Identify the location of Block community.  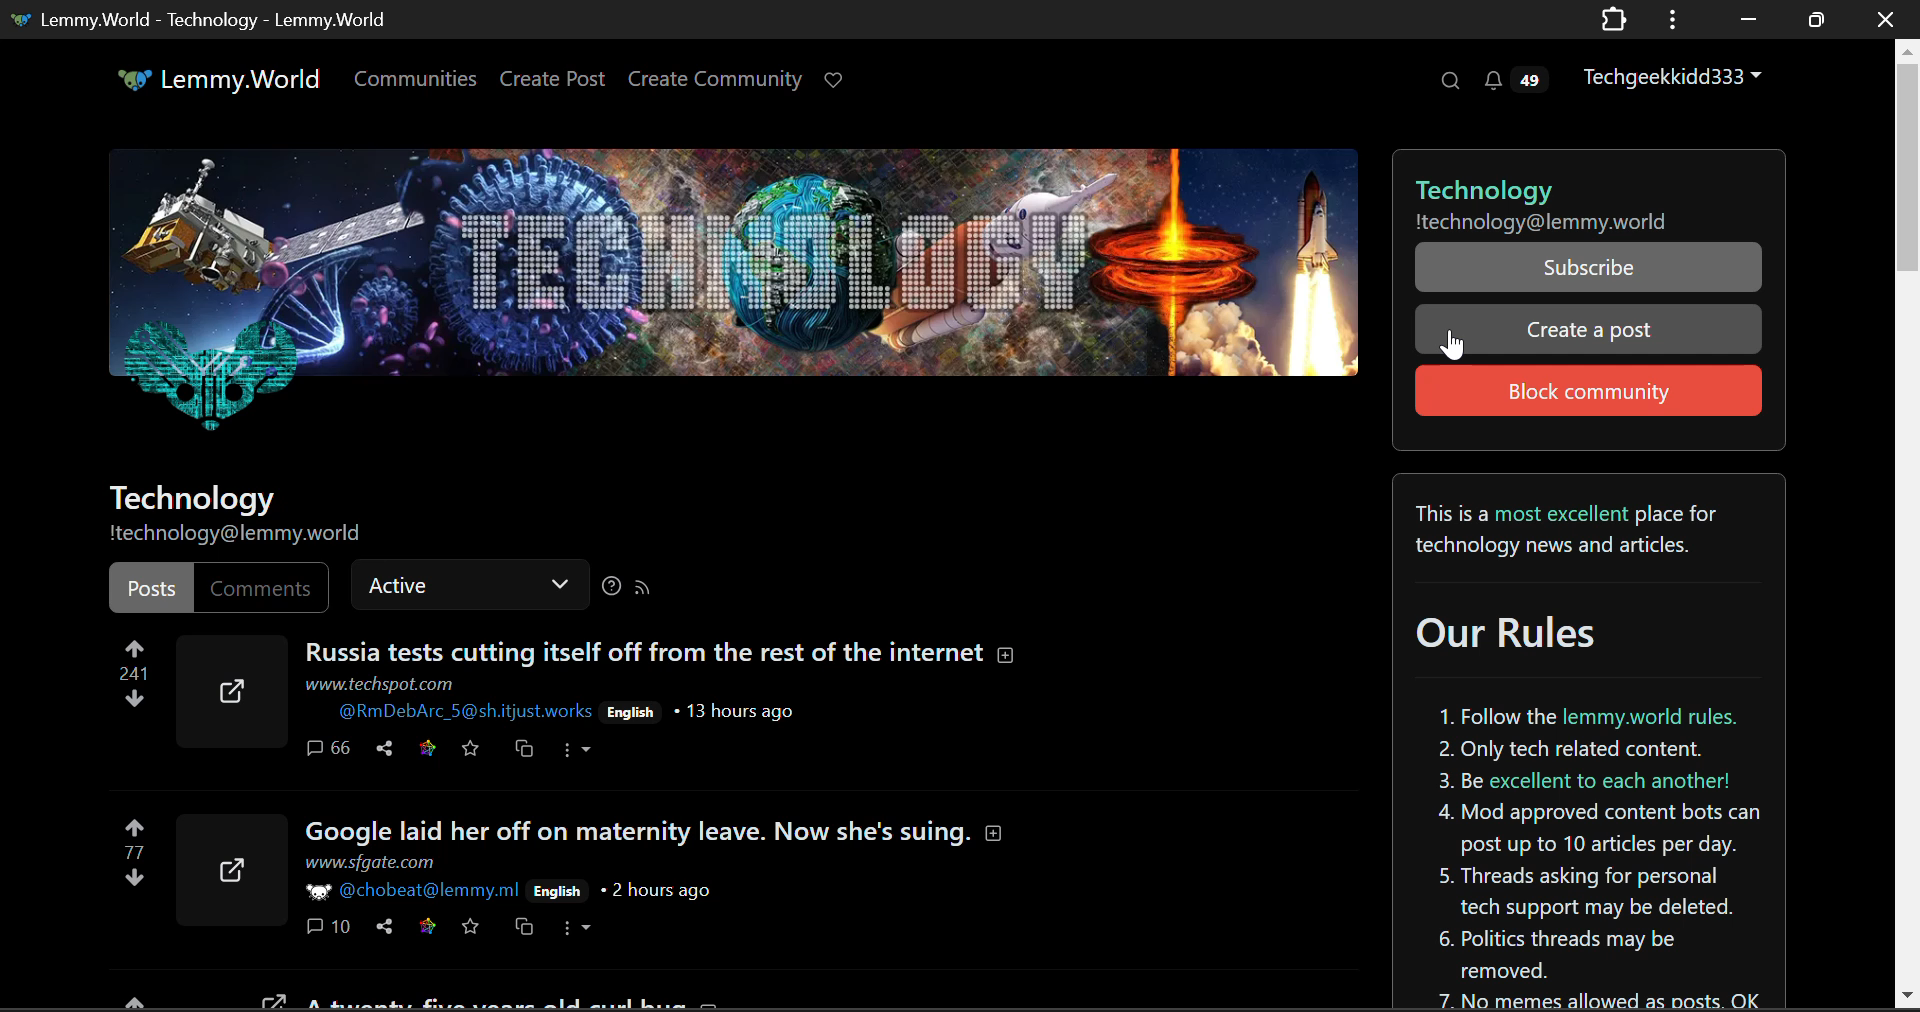
(1589, 390).